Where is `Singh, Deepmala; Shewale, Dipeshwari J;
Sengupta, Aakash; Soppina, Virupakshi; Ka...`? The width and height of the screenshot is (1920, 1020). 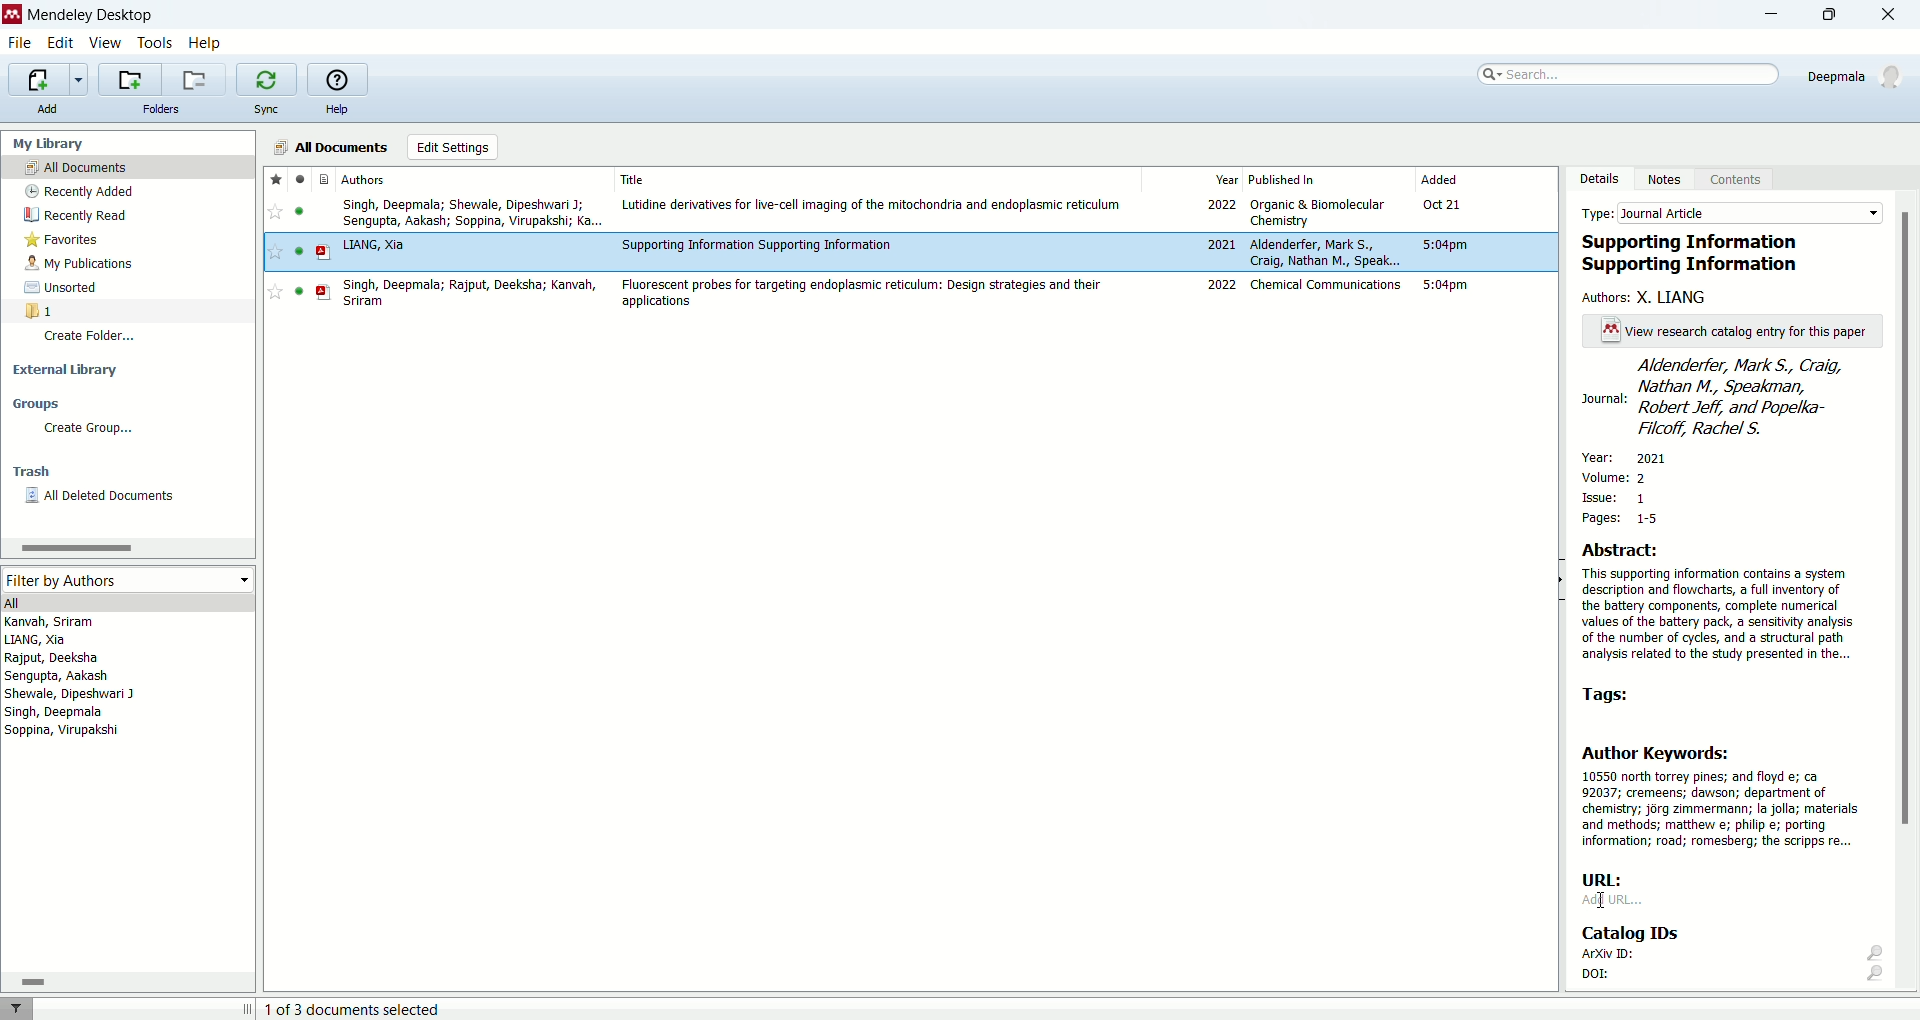
Singh, Deepmala; Shewale, Dipeshwari J;
Sengupta, Aakash; Soppina, Virupakshi; Ka... is located at coordinates (473, 213).